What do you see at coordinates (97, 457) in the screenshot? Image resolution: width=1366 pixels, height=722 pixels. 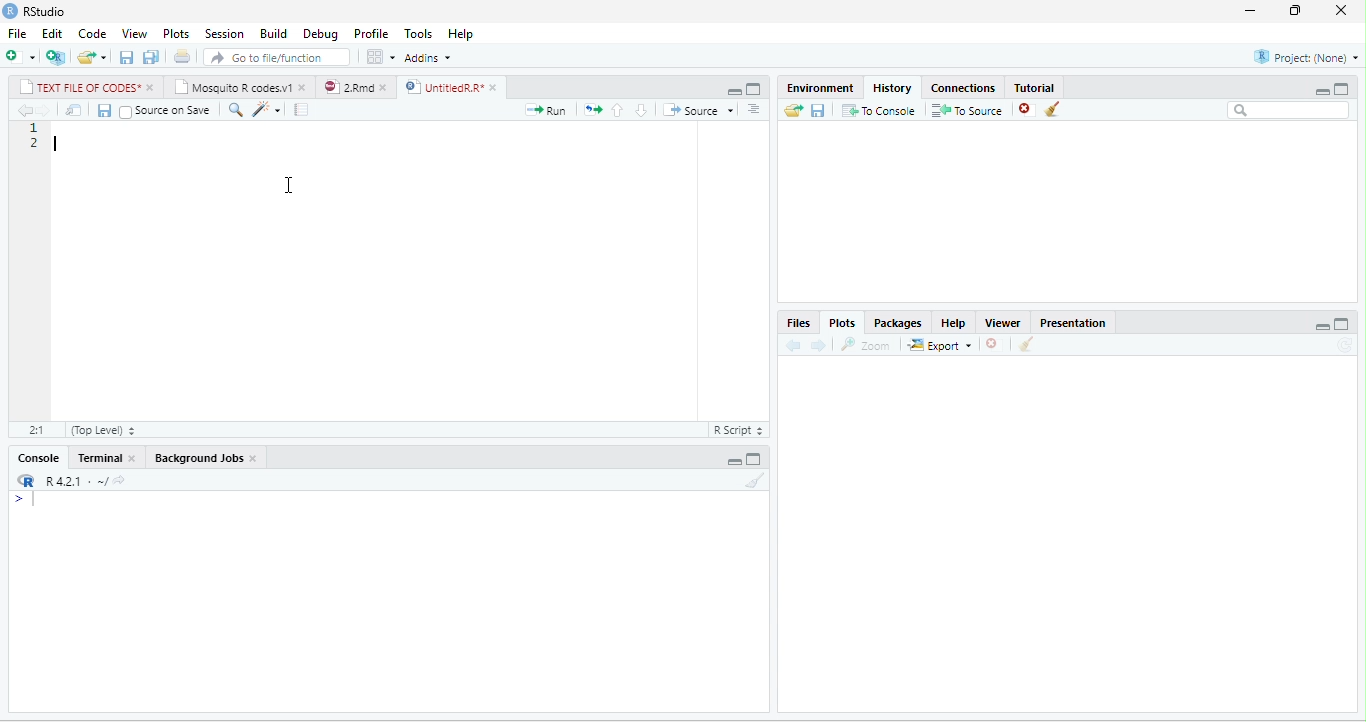 I see `Terminal` at bounding box center [97, 457].